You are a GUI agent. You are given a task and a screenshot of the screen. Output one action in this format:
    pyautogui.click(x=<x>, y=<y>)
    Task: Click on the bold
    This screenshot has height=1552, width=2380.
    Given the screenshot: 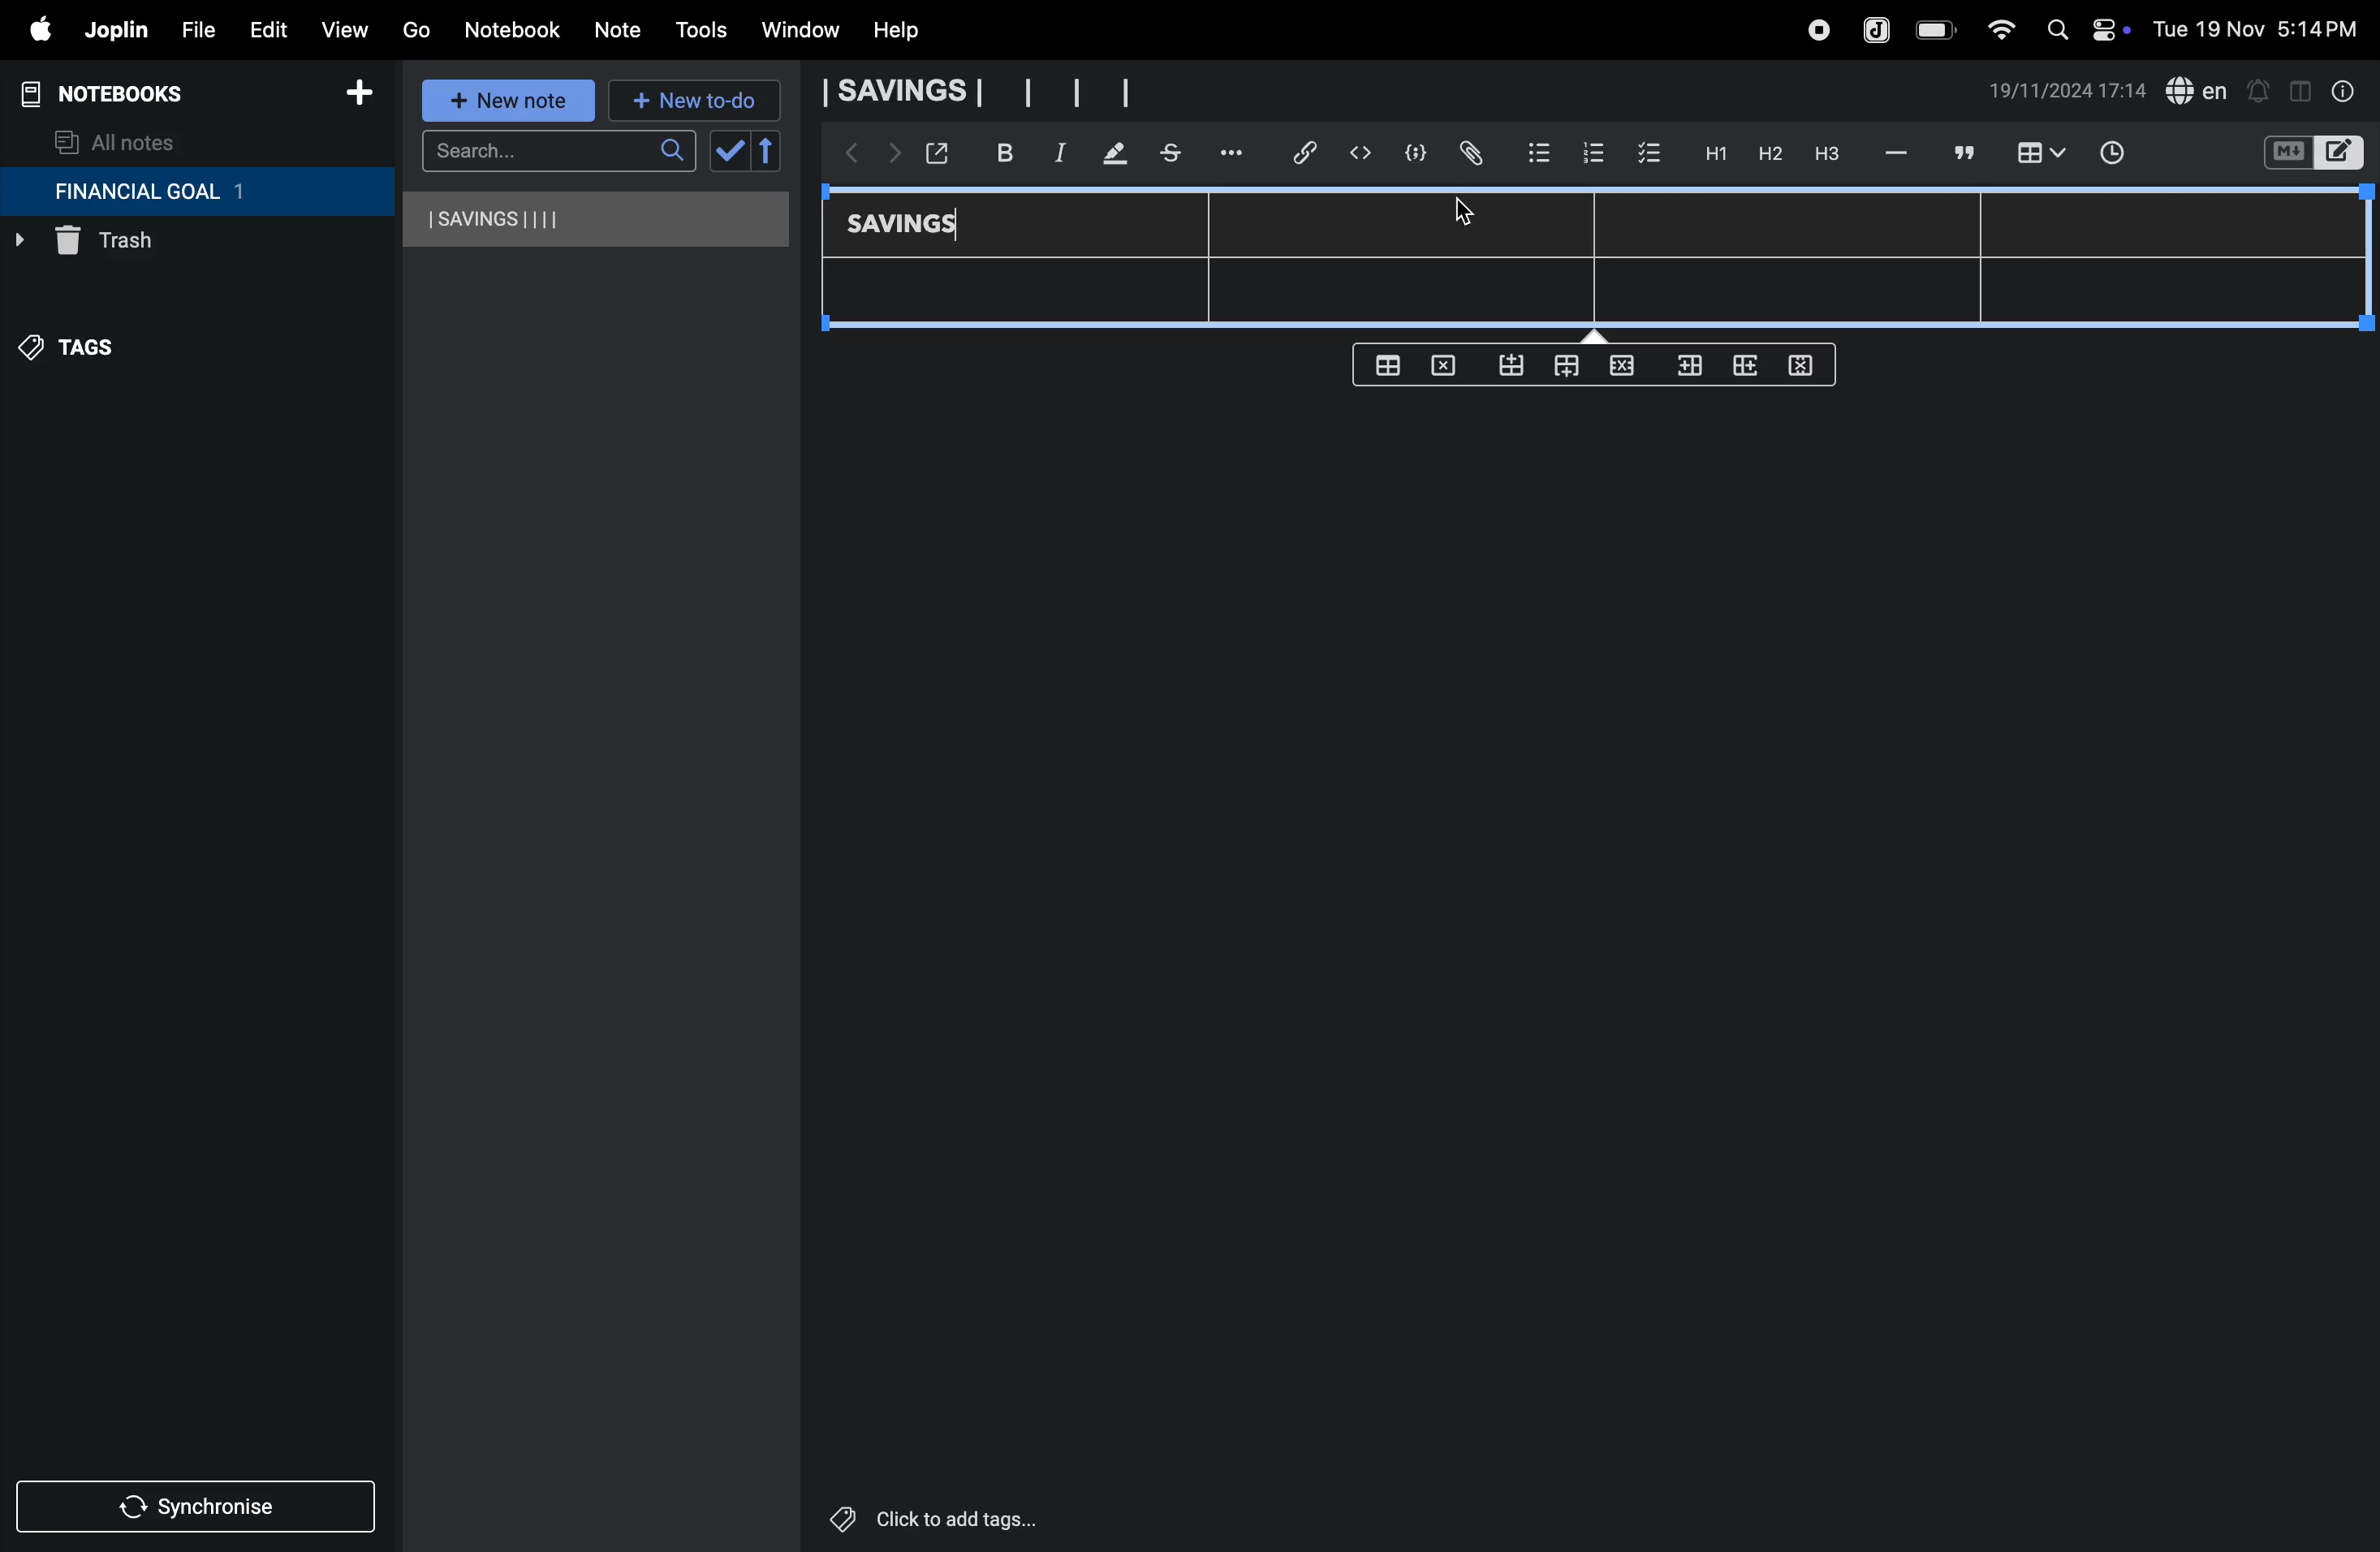 What is the action you would take?
    pyautogui.click(x=994, y=152)
    